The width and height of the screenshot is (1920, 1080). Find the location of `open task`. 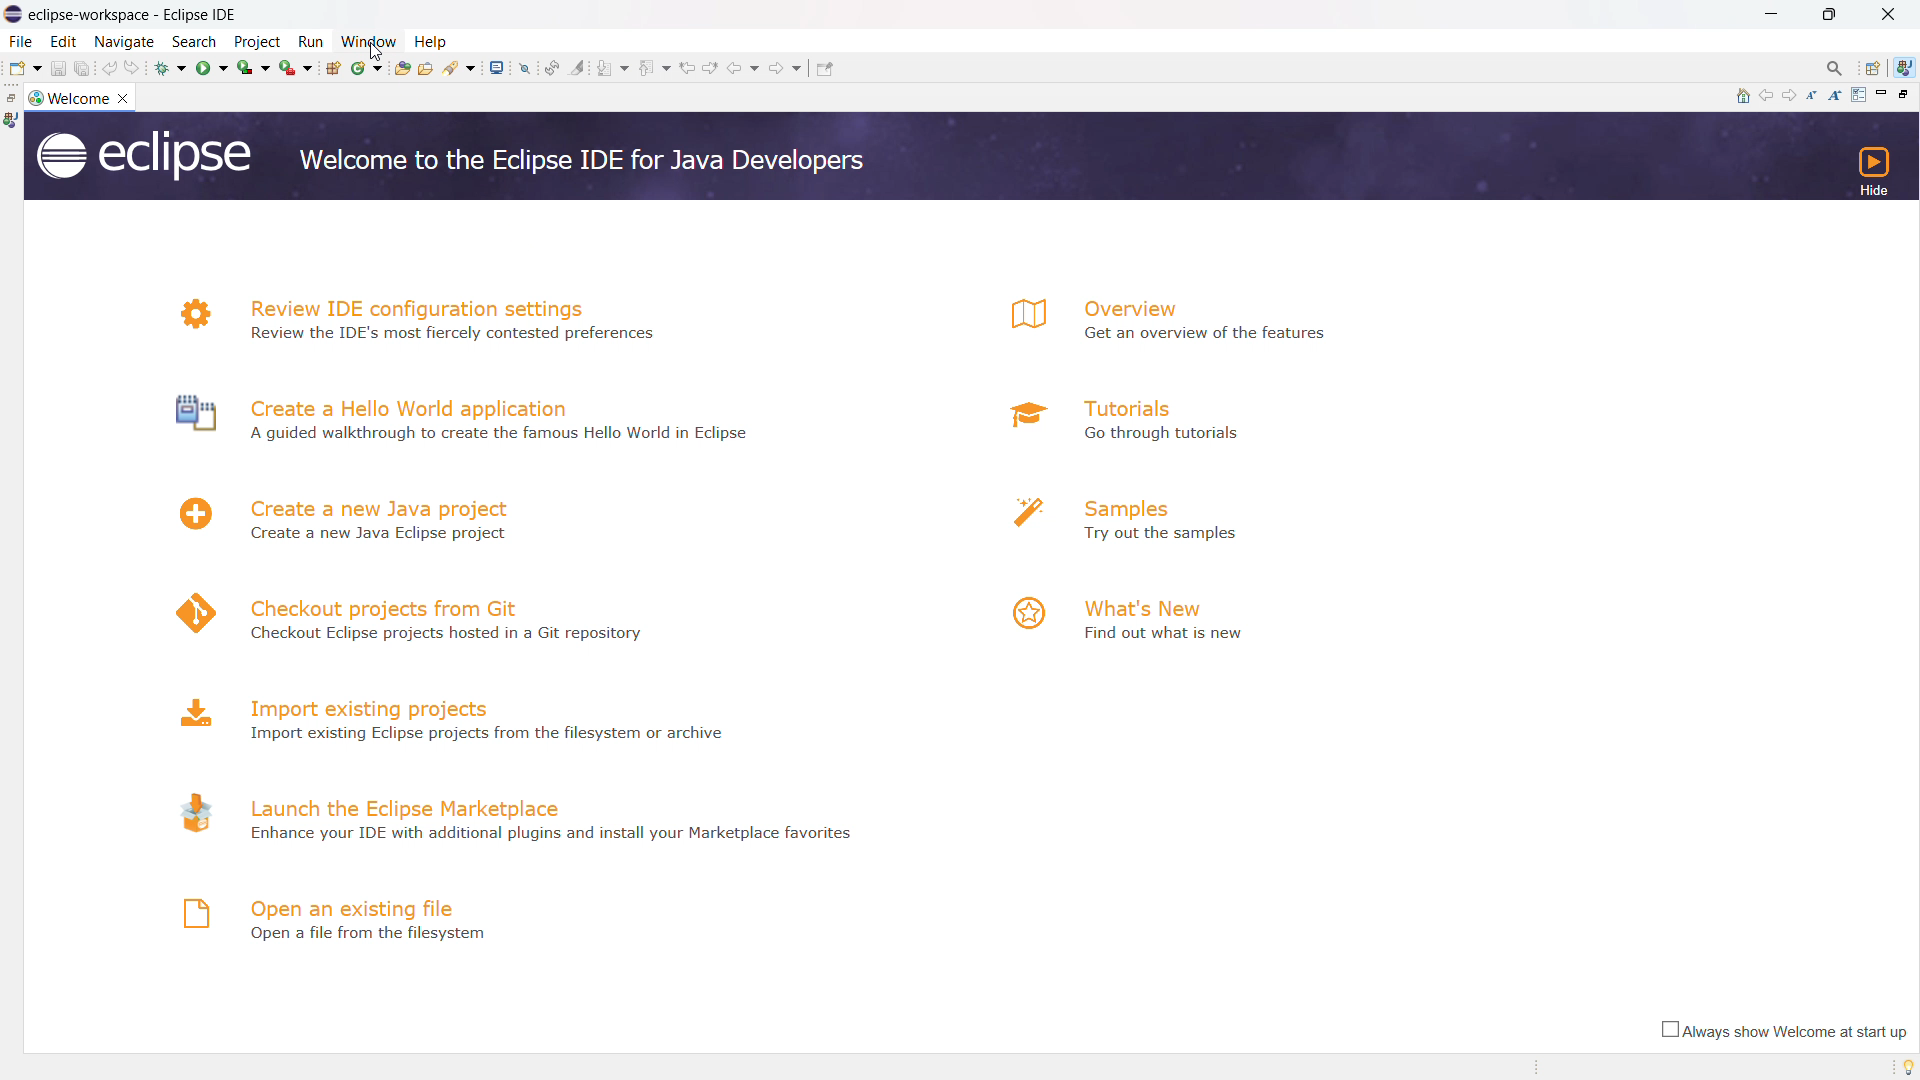

open task is located at coordinates (425, 69).